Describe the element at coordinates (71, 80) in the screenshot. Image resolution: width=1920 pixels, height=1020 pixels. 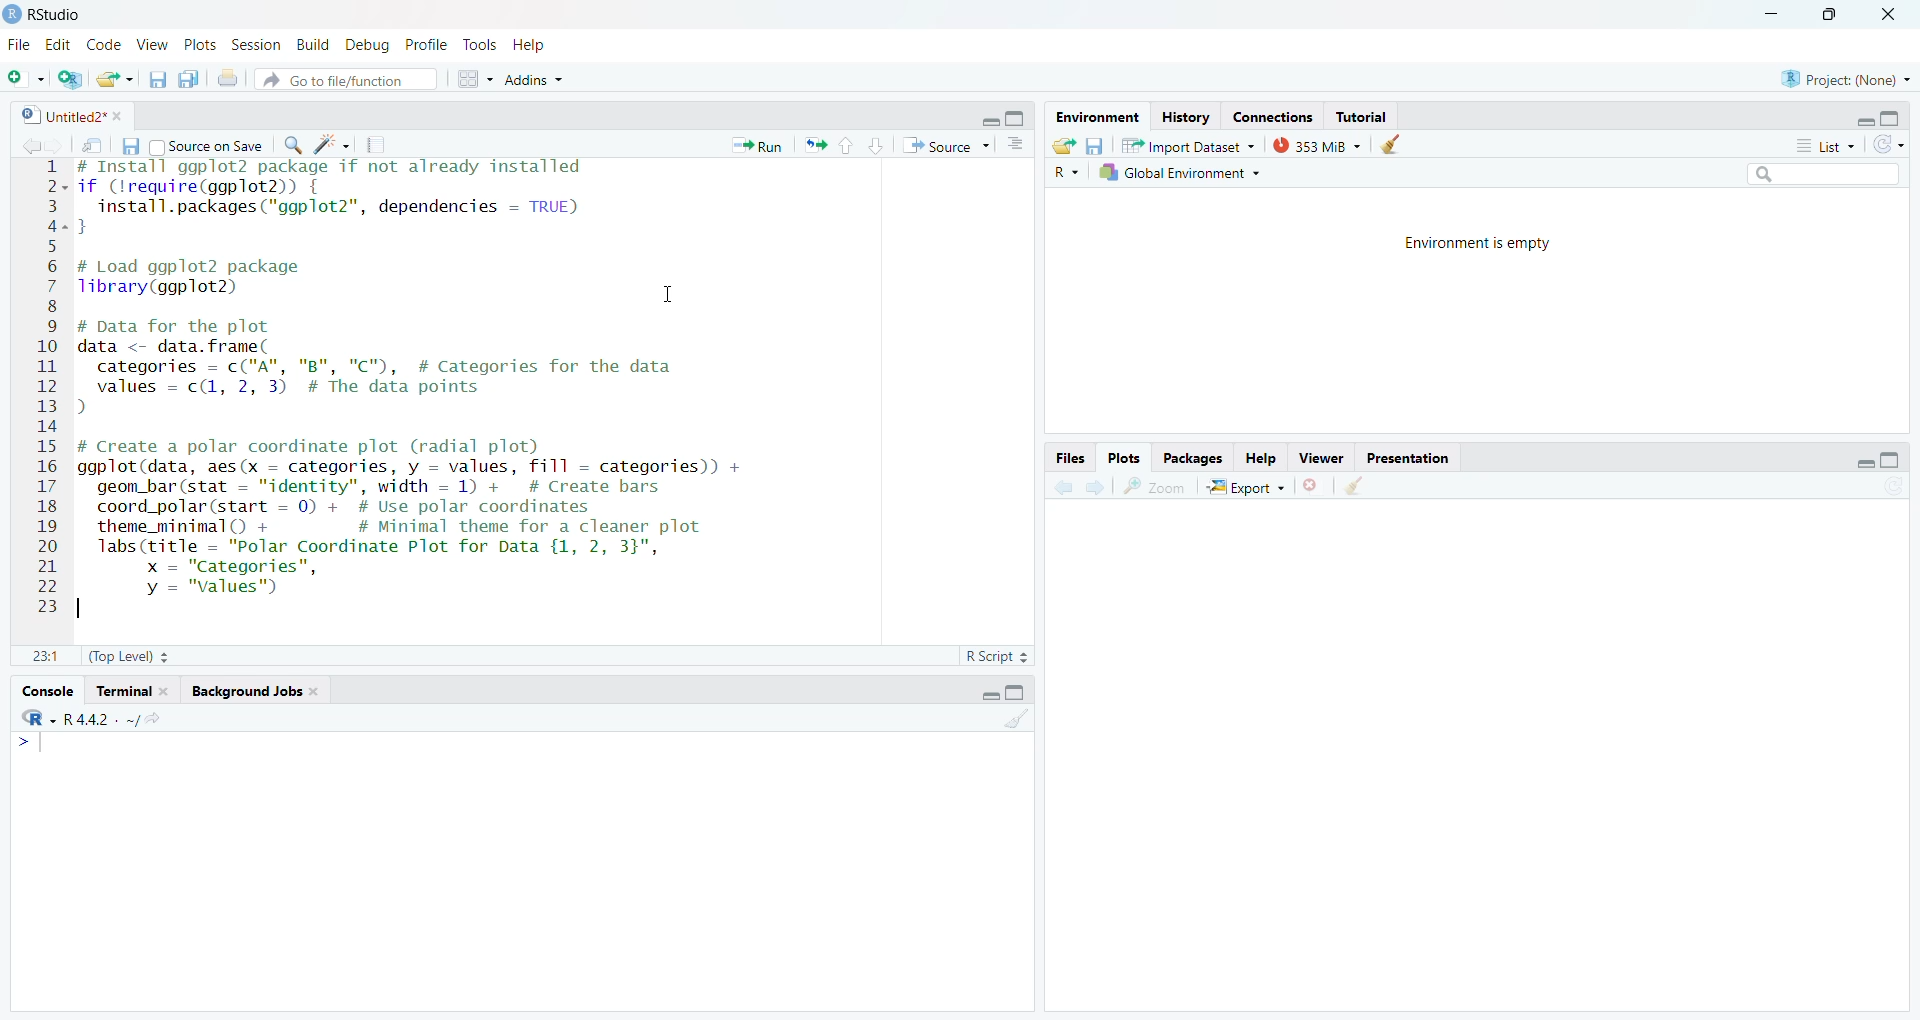
I see `create a project` at that location.